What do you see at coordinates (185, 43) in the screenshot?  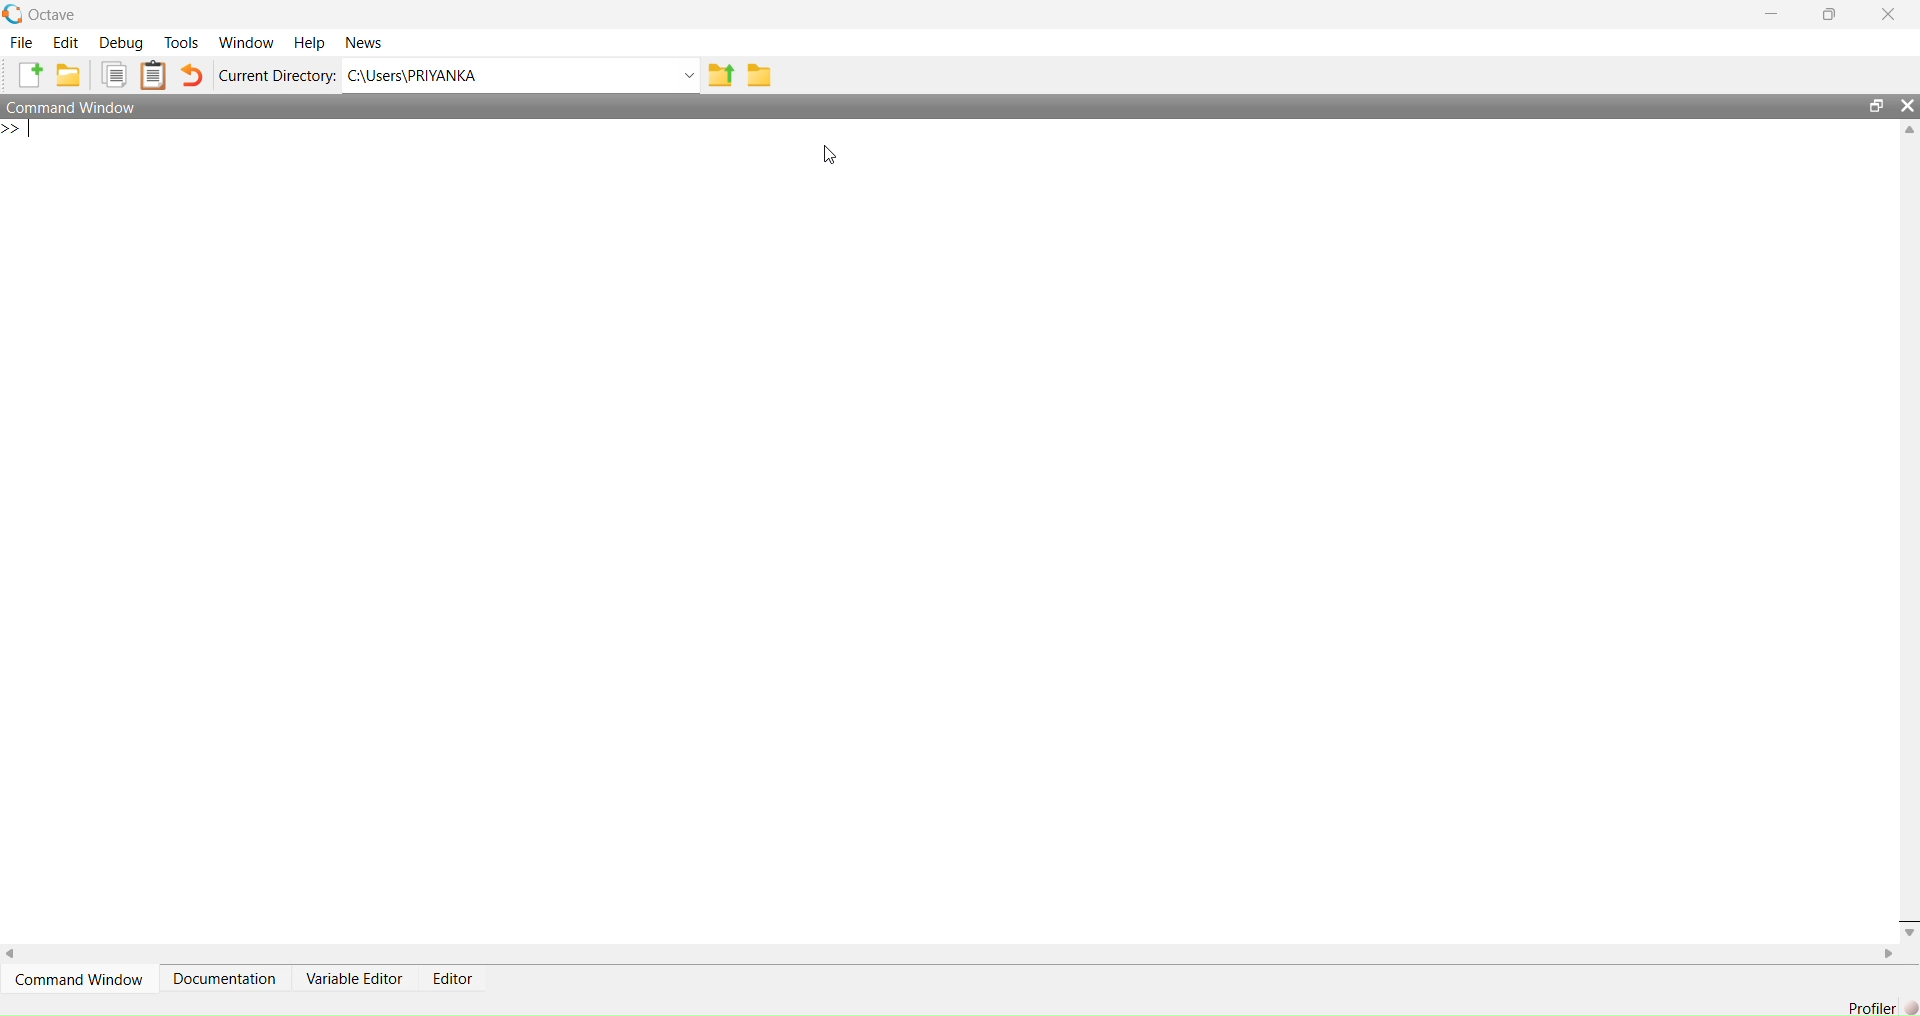 I see `Tools` at bounding box center [185, 43].